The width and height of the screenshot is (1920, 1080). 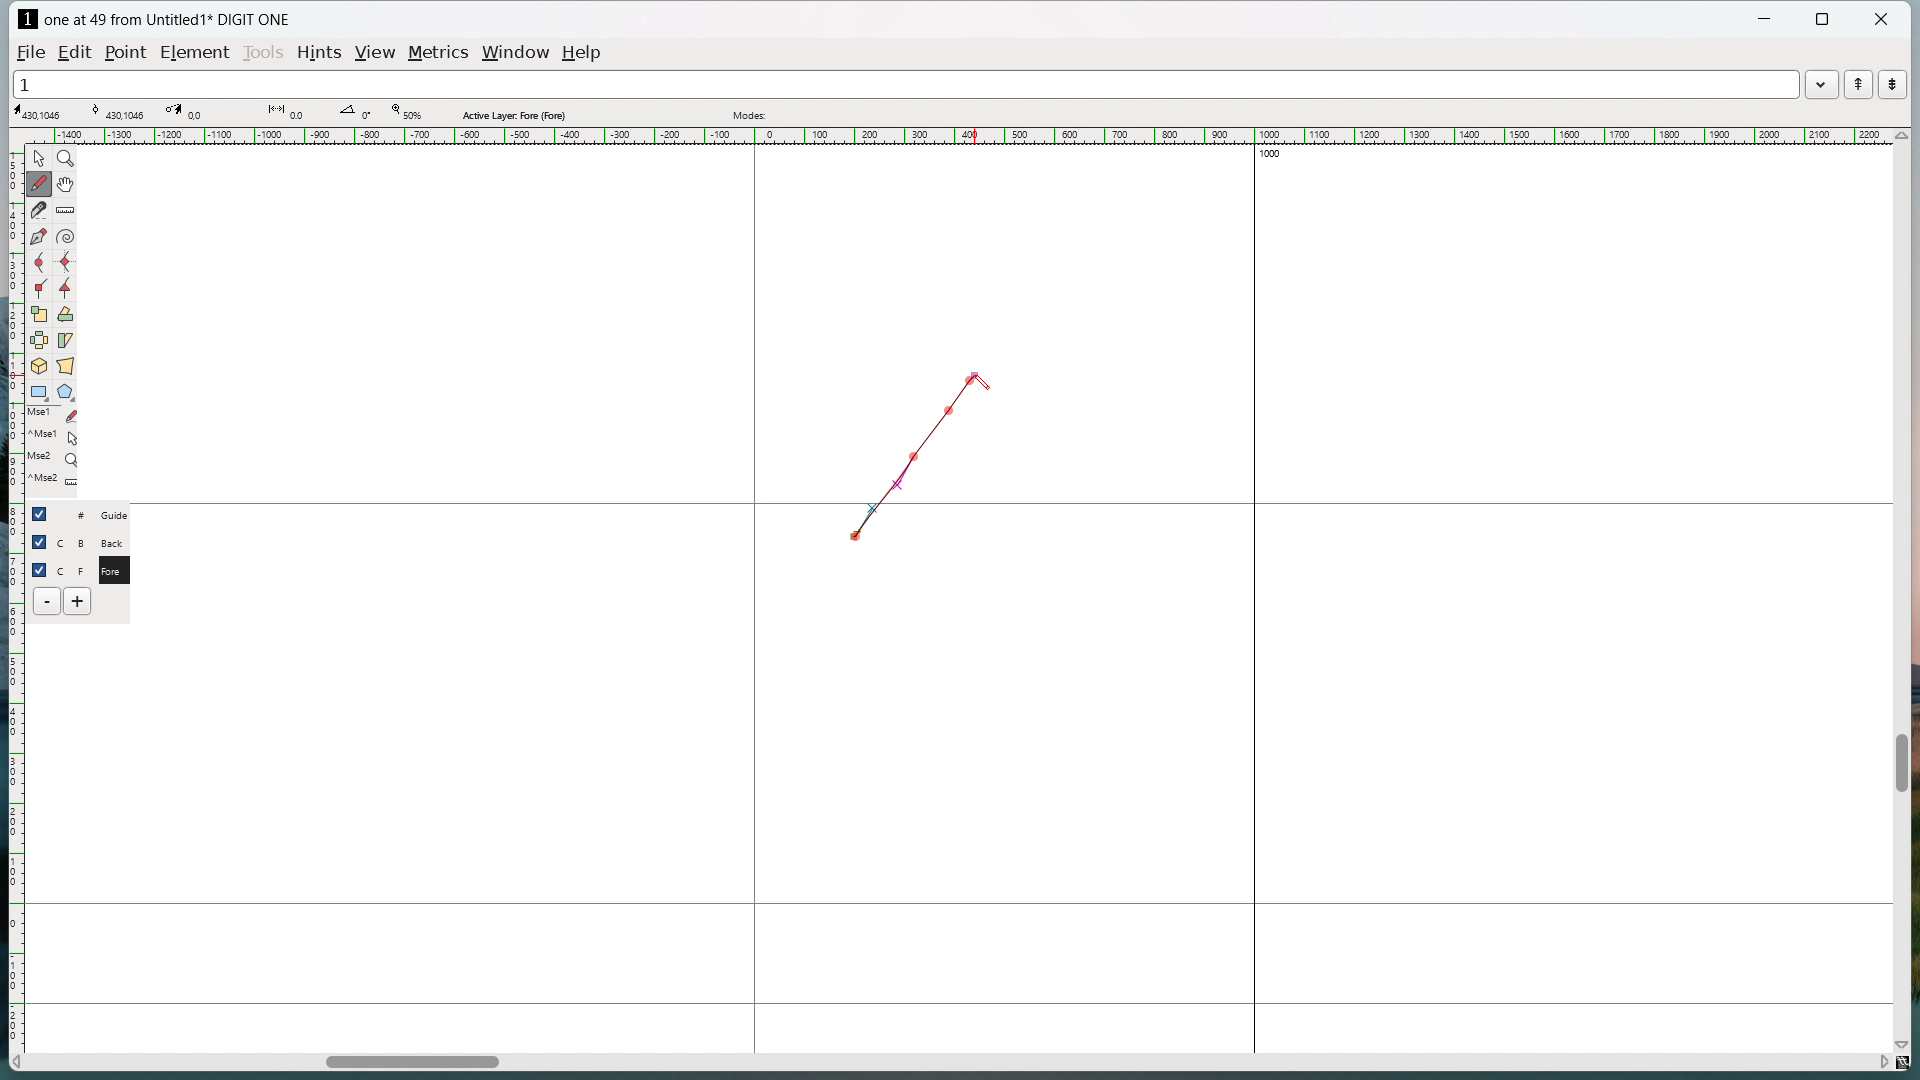 What do you see at coordinates (67, 209) in the screenshot?
I see `measure distance or angle` at bounding box center [67, 209].